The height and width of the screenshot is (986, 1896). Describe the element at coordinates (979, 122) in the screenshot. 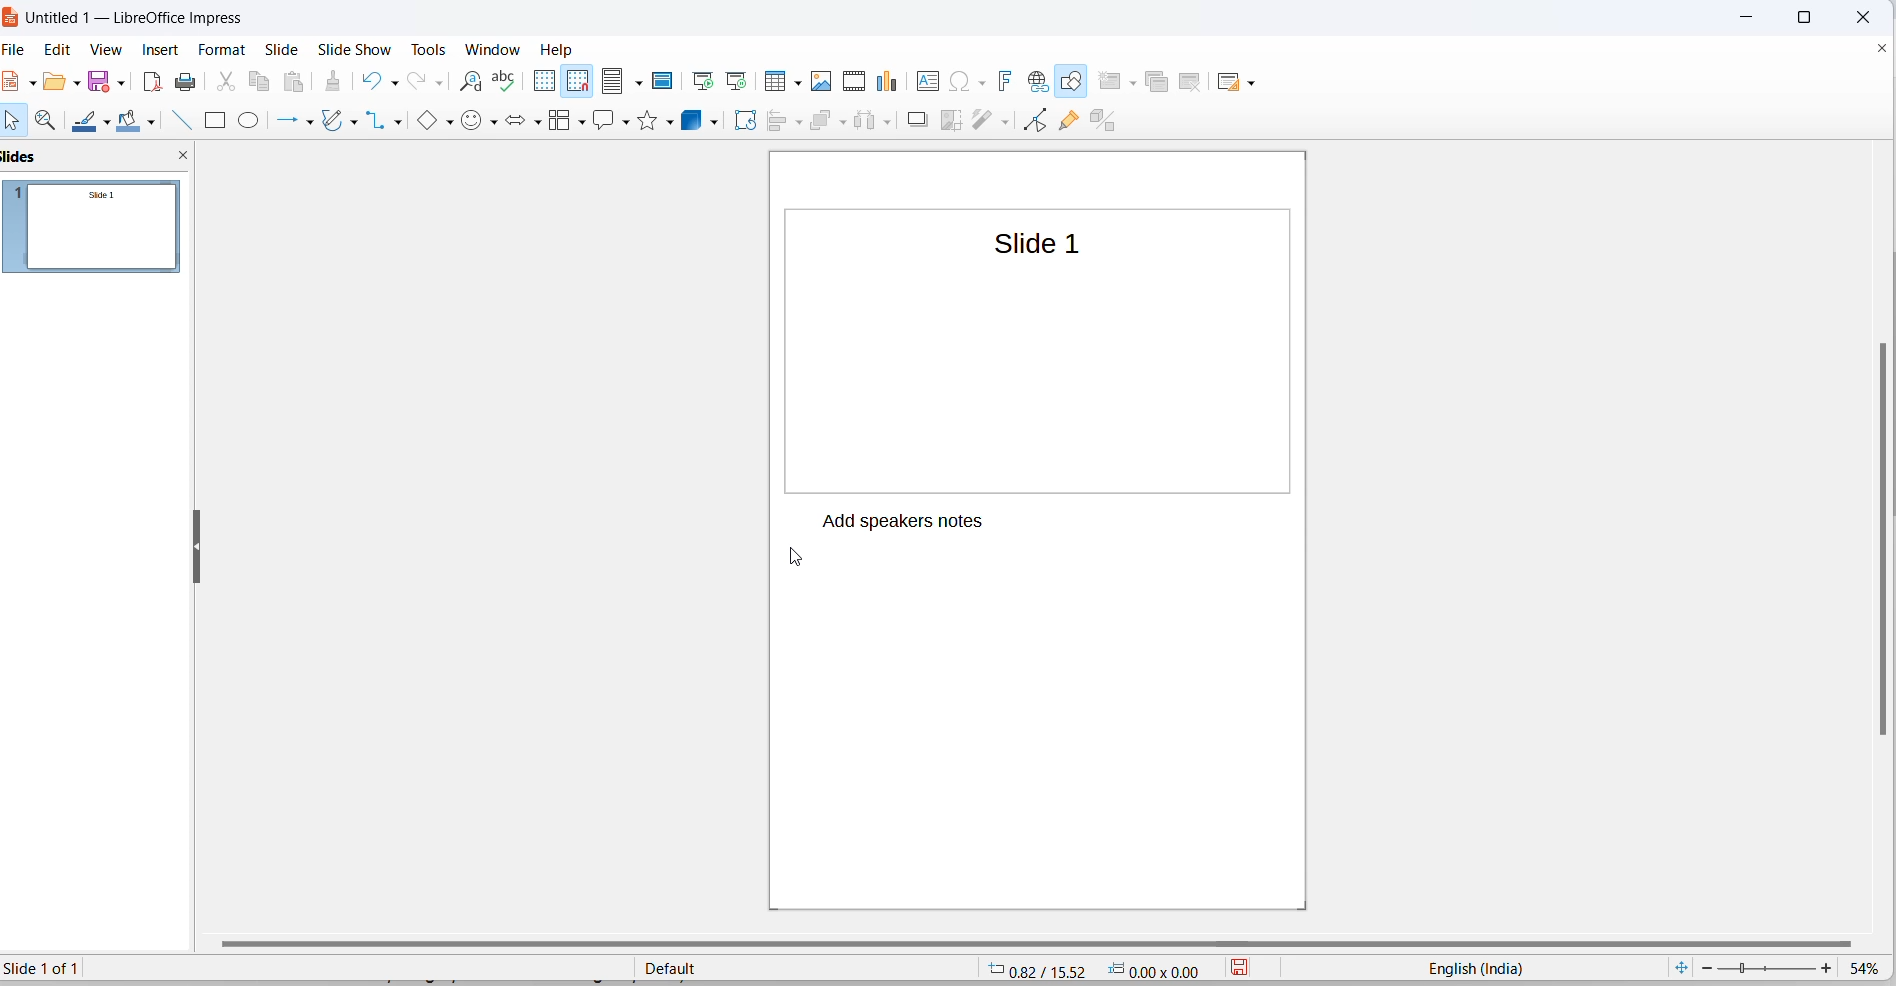

I see `filters` at that location.